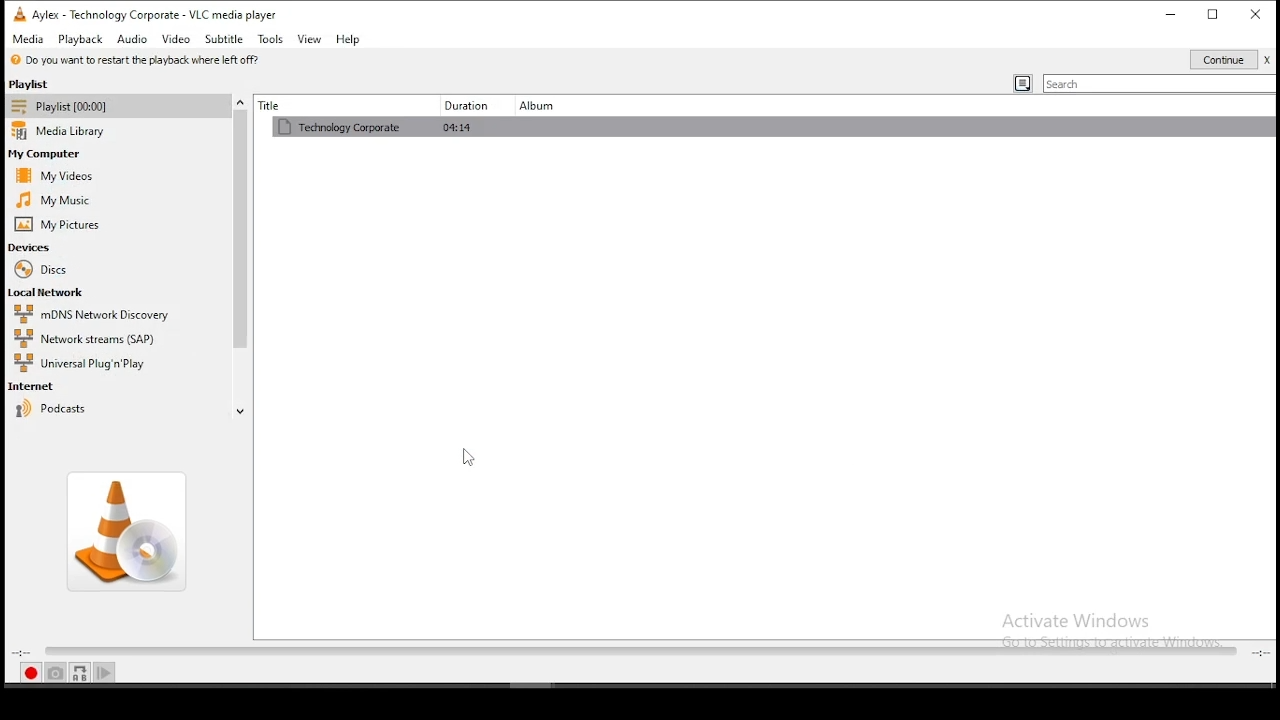  I want to click on duration, so click(461, 105).